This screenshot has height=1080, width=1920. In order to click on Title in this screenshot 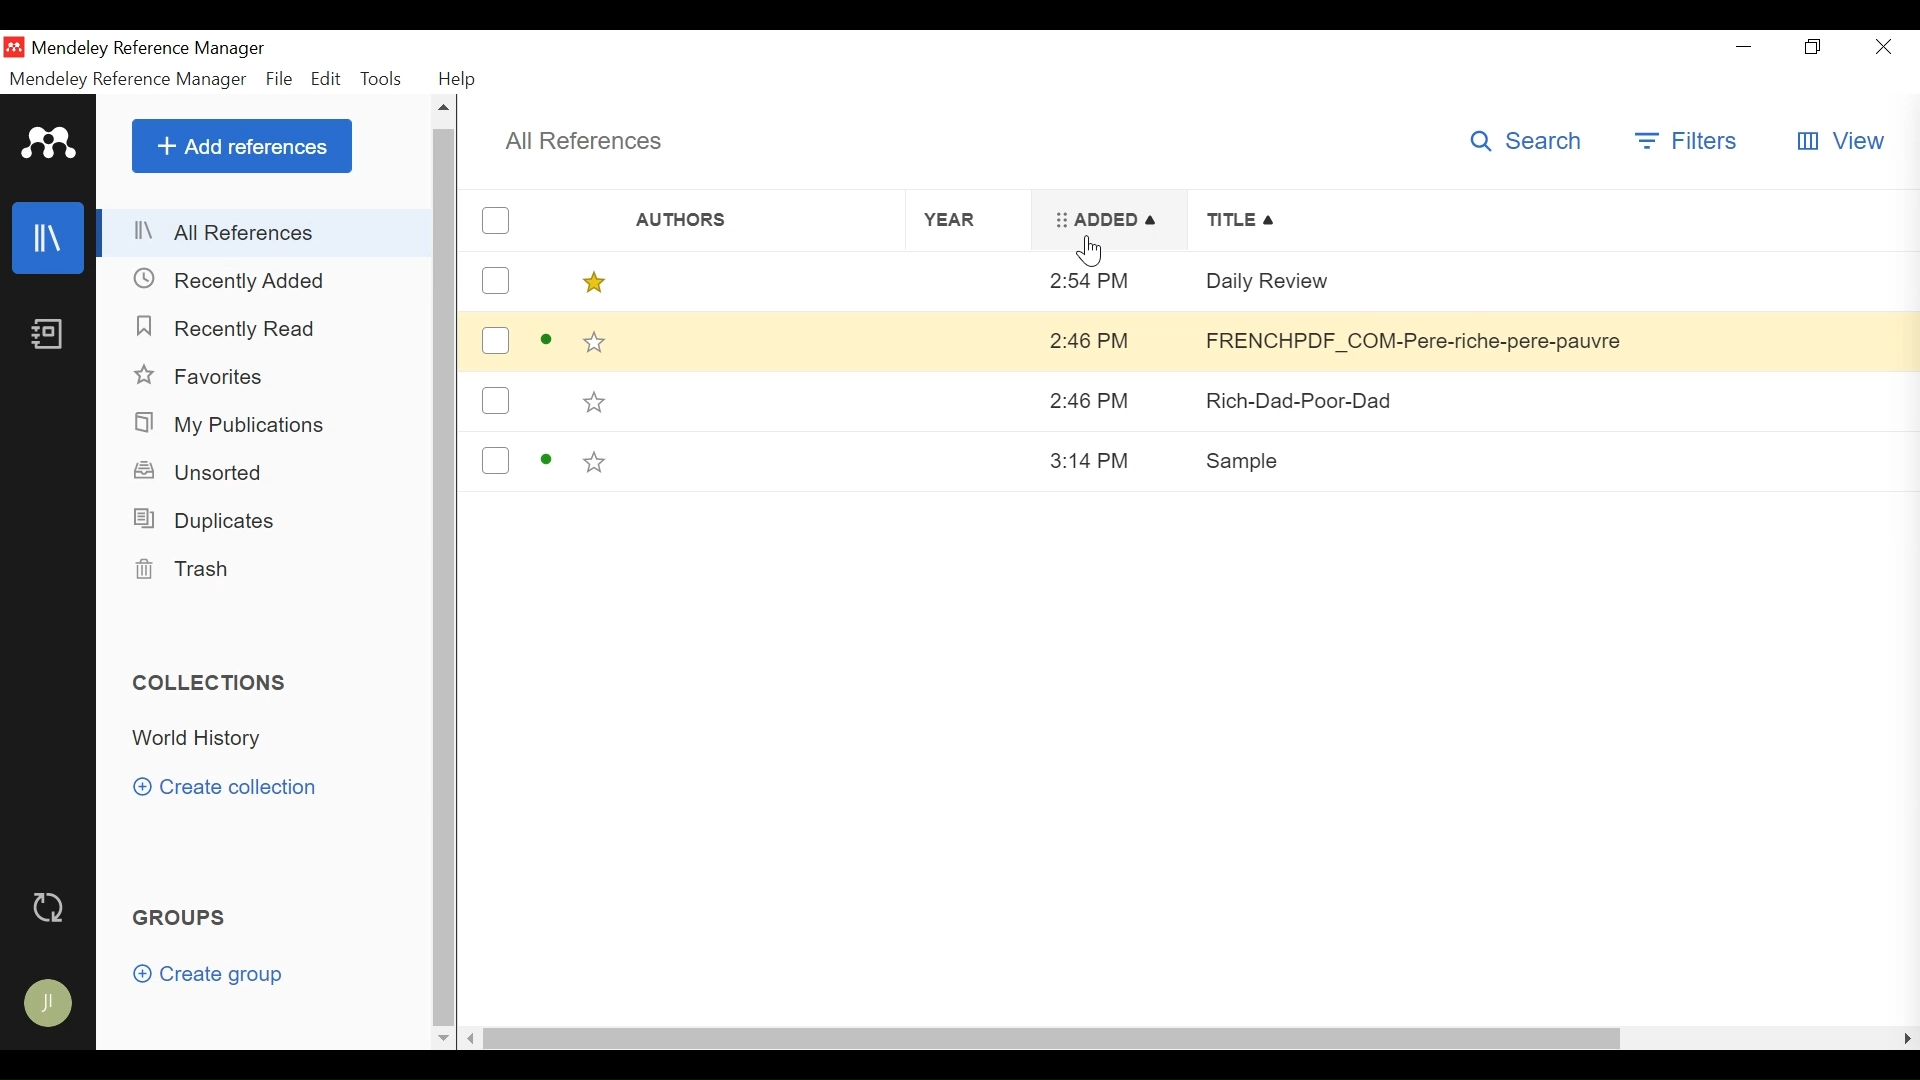, I will do `click(1547, 219)`.